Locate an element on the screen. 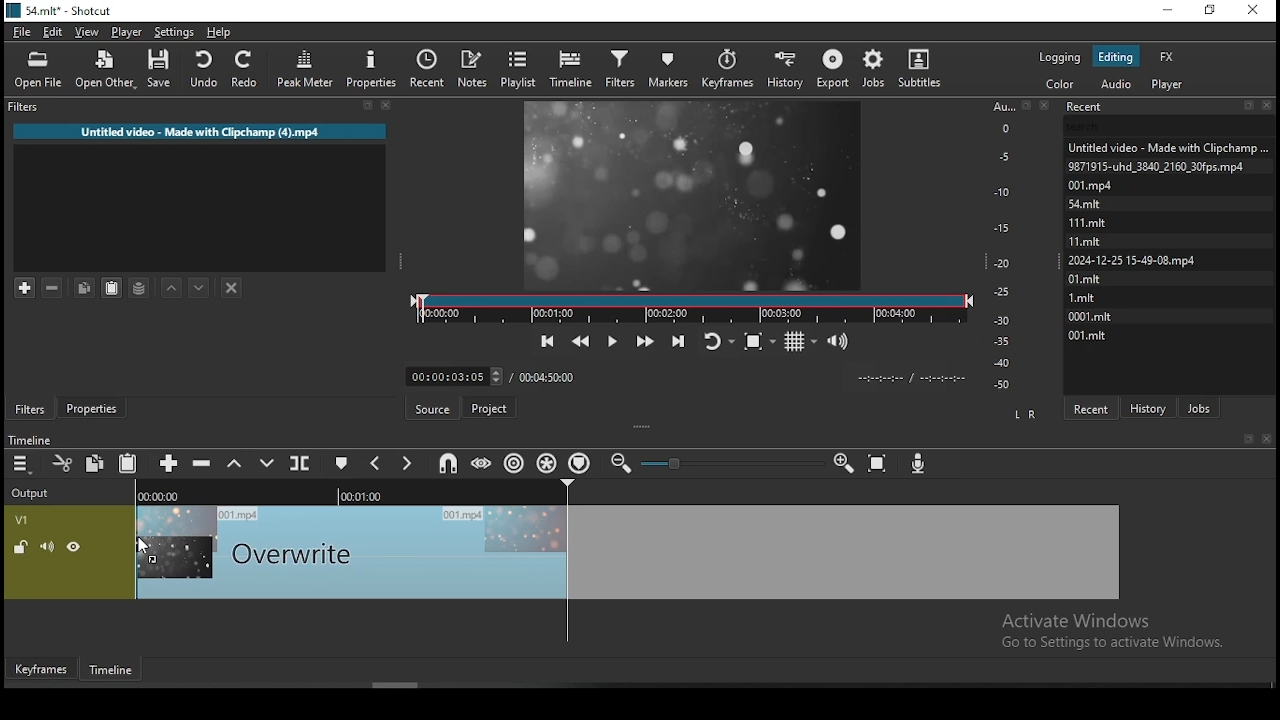  keyframes is located at coordinates (729, 69).